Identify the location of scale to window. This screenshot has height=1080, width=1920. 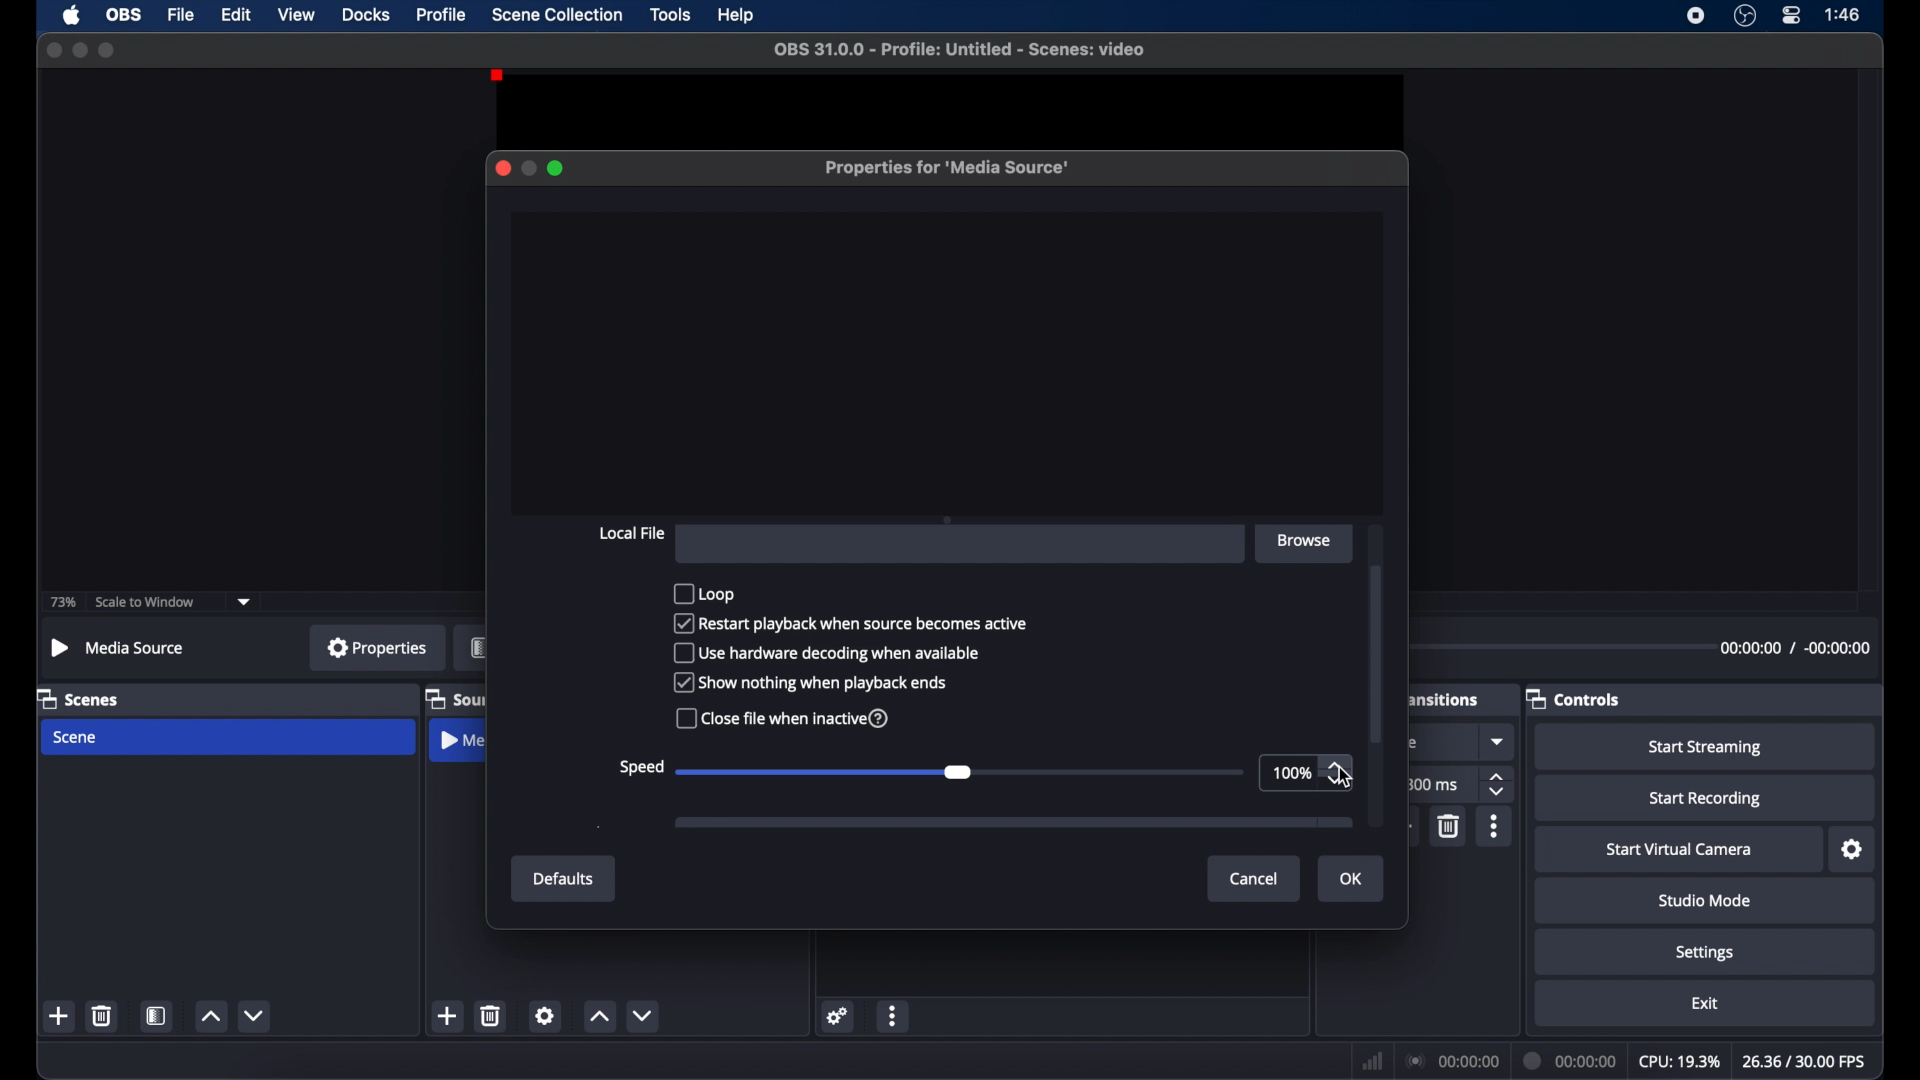
(145, 602).